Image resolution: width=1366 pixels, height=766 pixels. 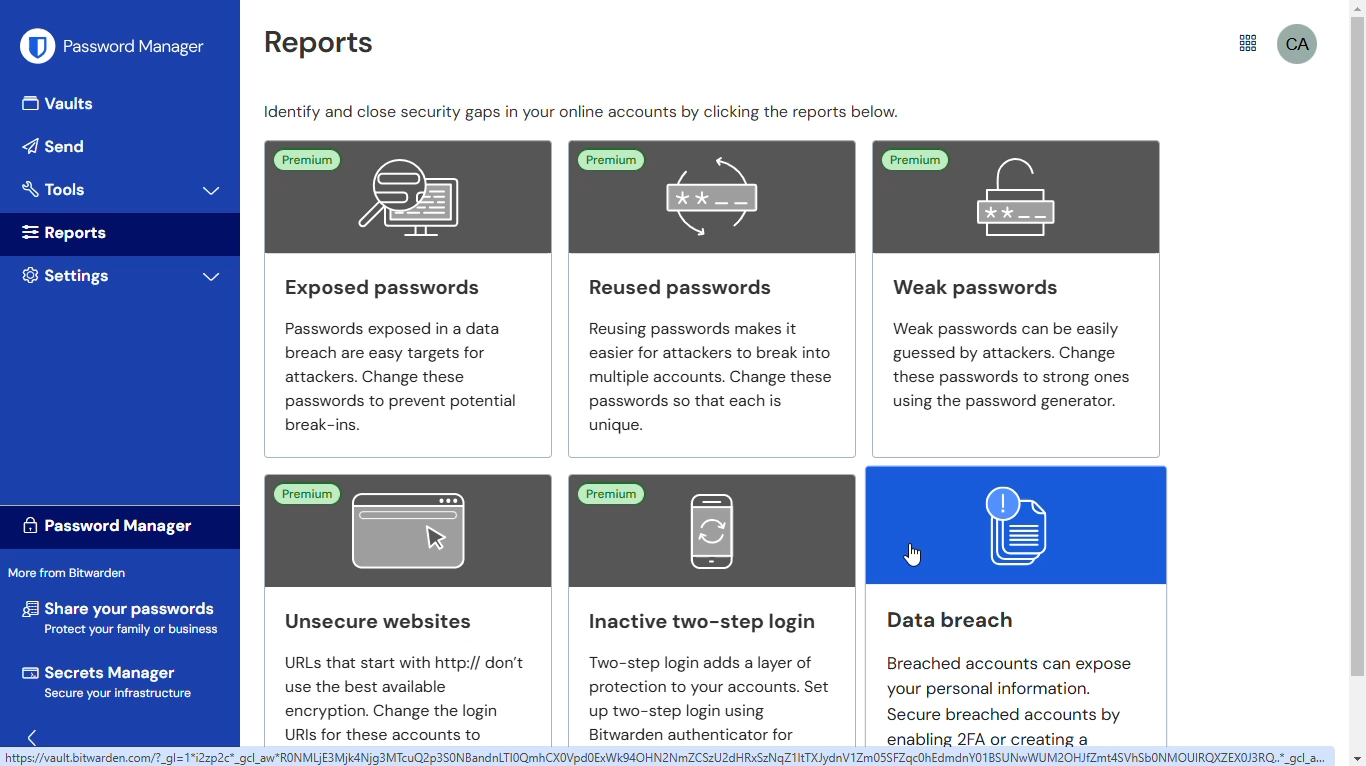 What do you see at coordinates (66, 275) in the screenshot?
I see `setting` at bounding box center [66, 275].